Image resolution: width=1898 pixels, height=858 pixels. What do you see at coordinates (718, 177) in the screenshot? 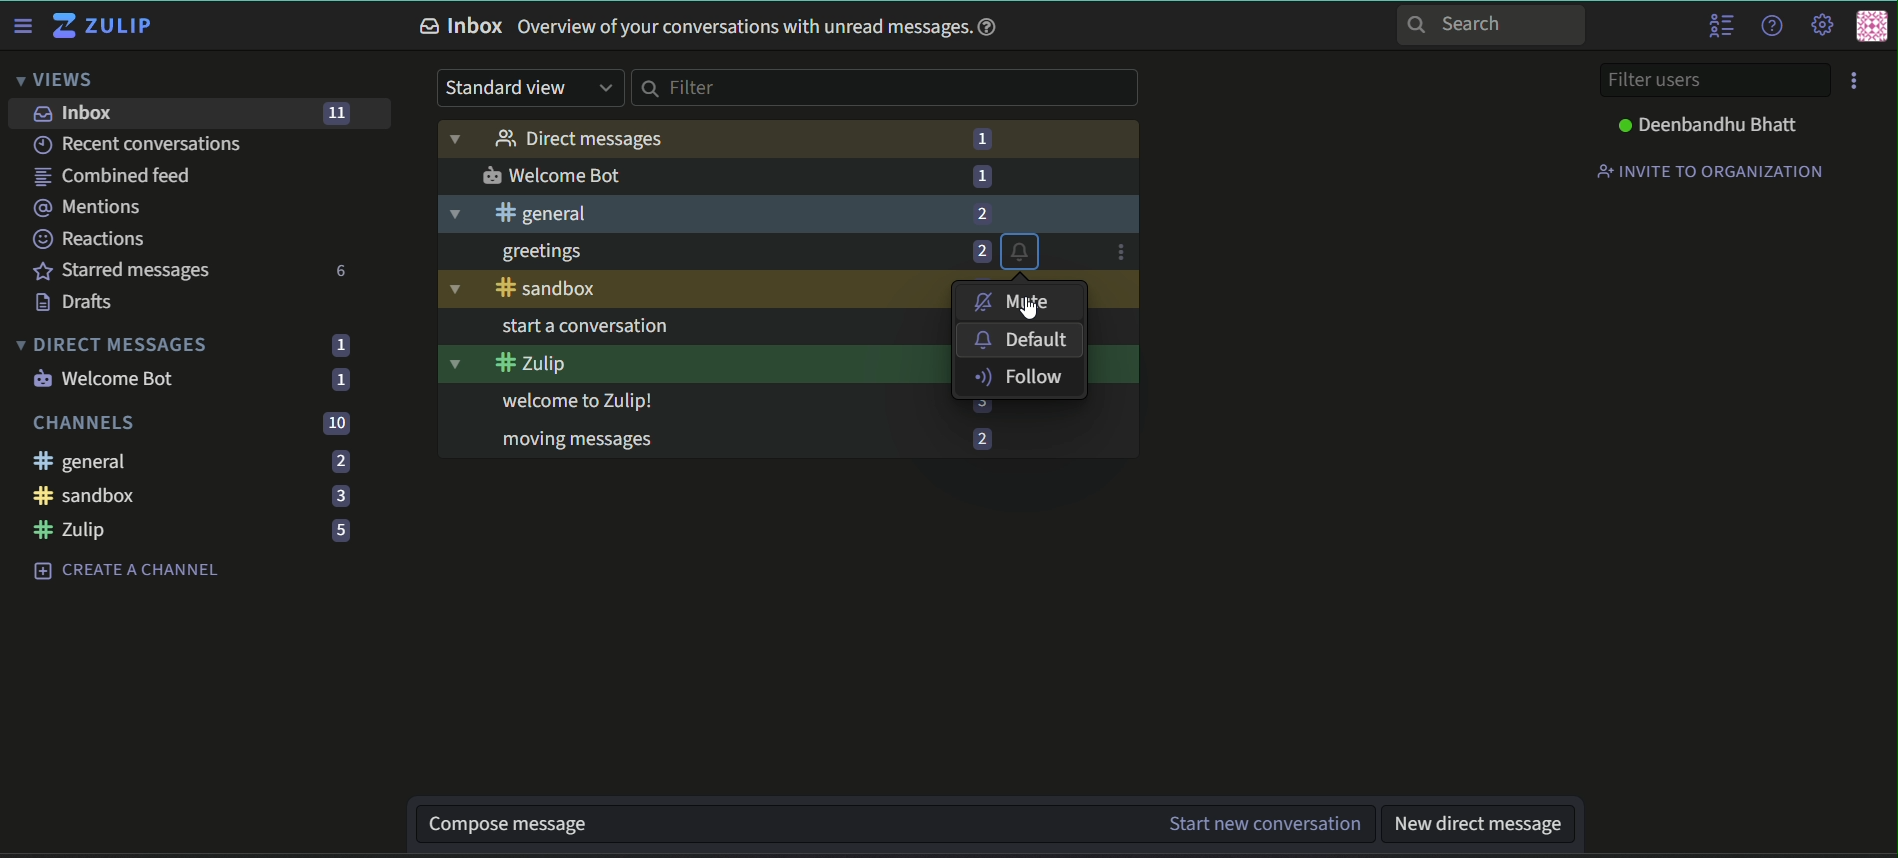
I see `welcomeBot` at bounding box center [718, 177].